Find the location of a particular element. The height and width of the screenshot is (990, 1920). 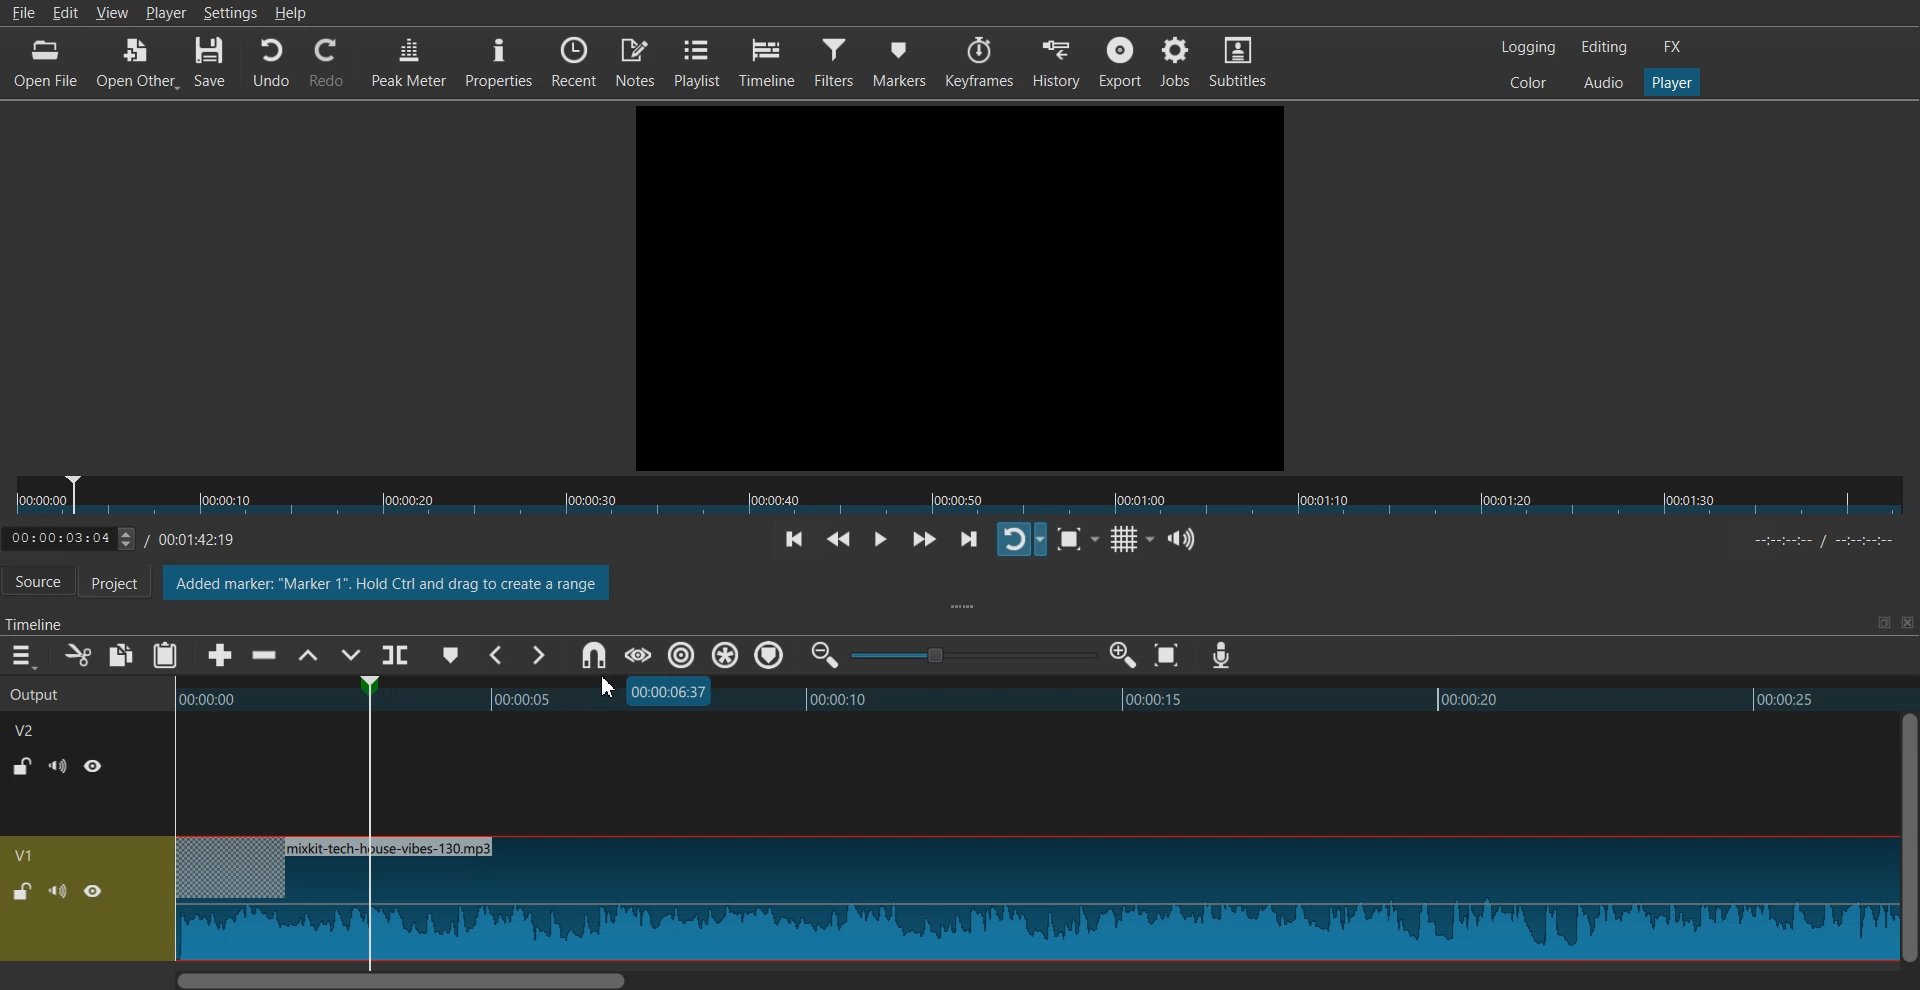

V1 is located at coordinates (27, 855).